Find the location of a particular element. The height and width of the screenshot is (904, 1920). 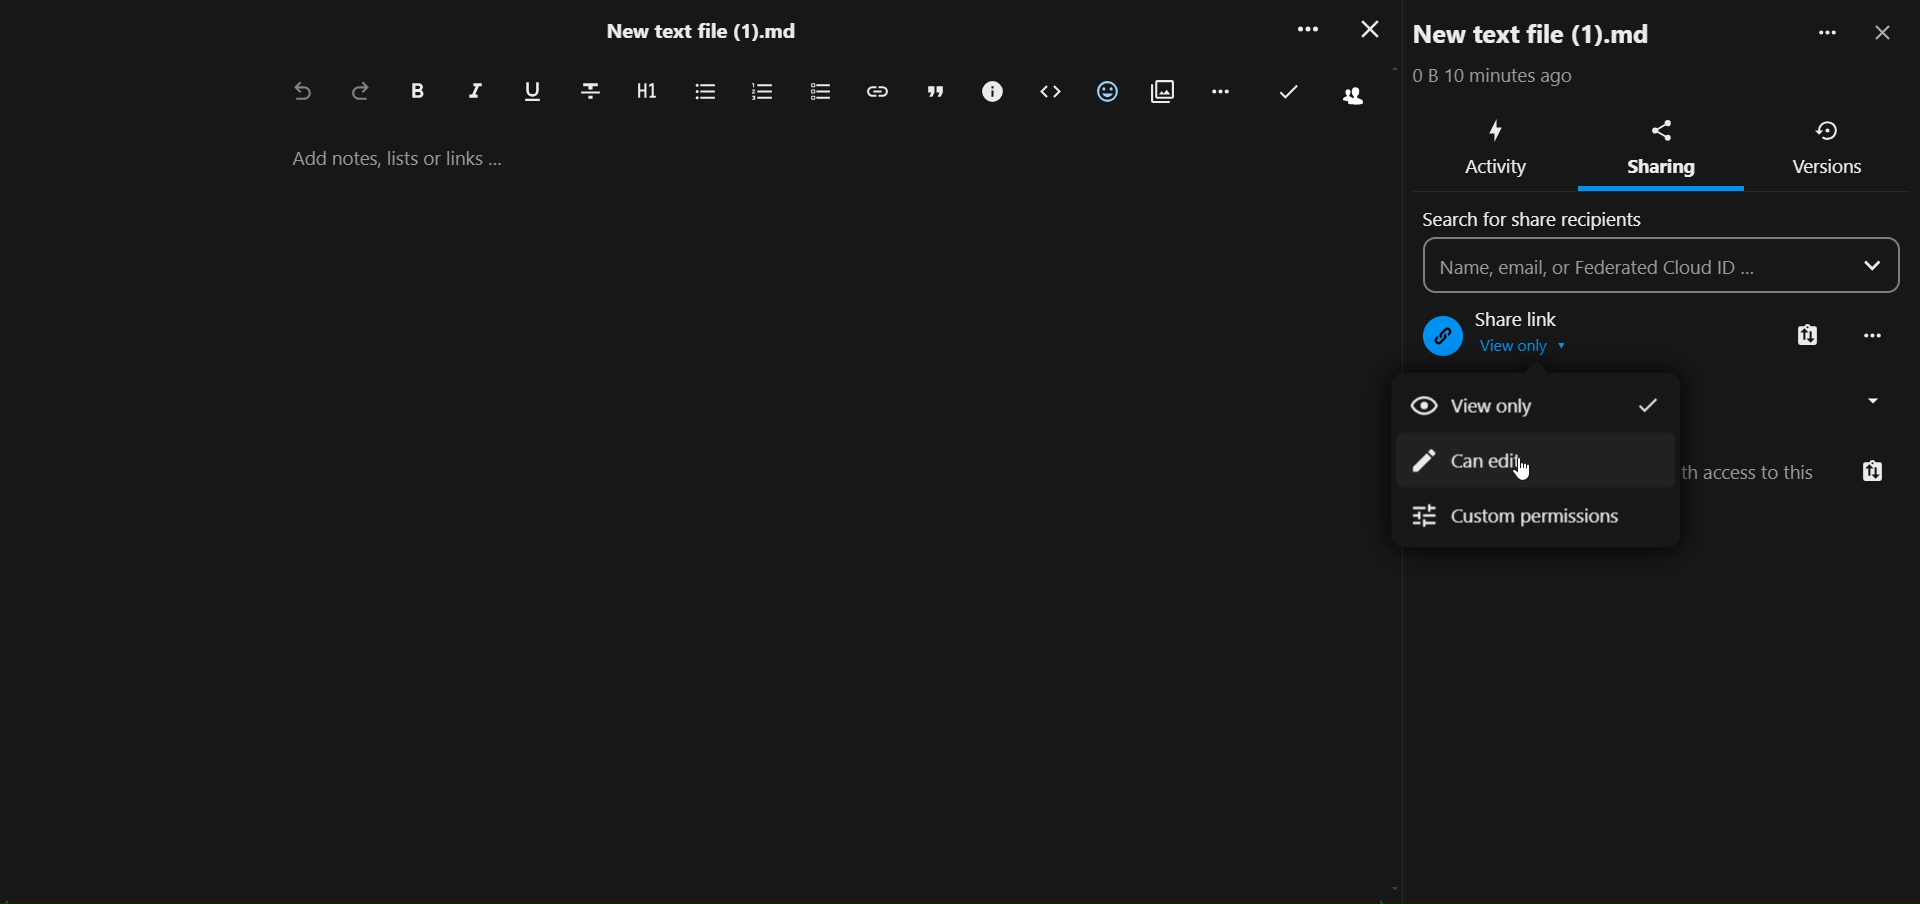

code block is located at coordinates (1051, 93).